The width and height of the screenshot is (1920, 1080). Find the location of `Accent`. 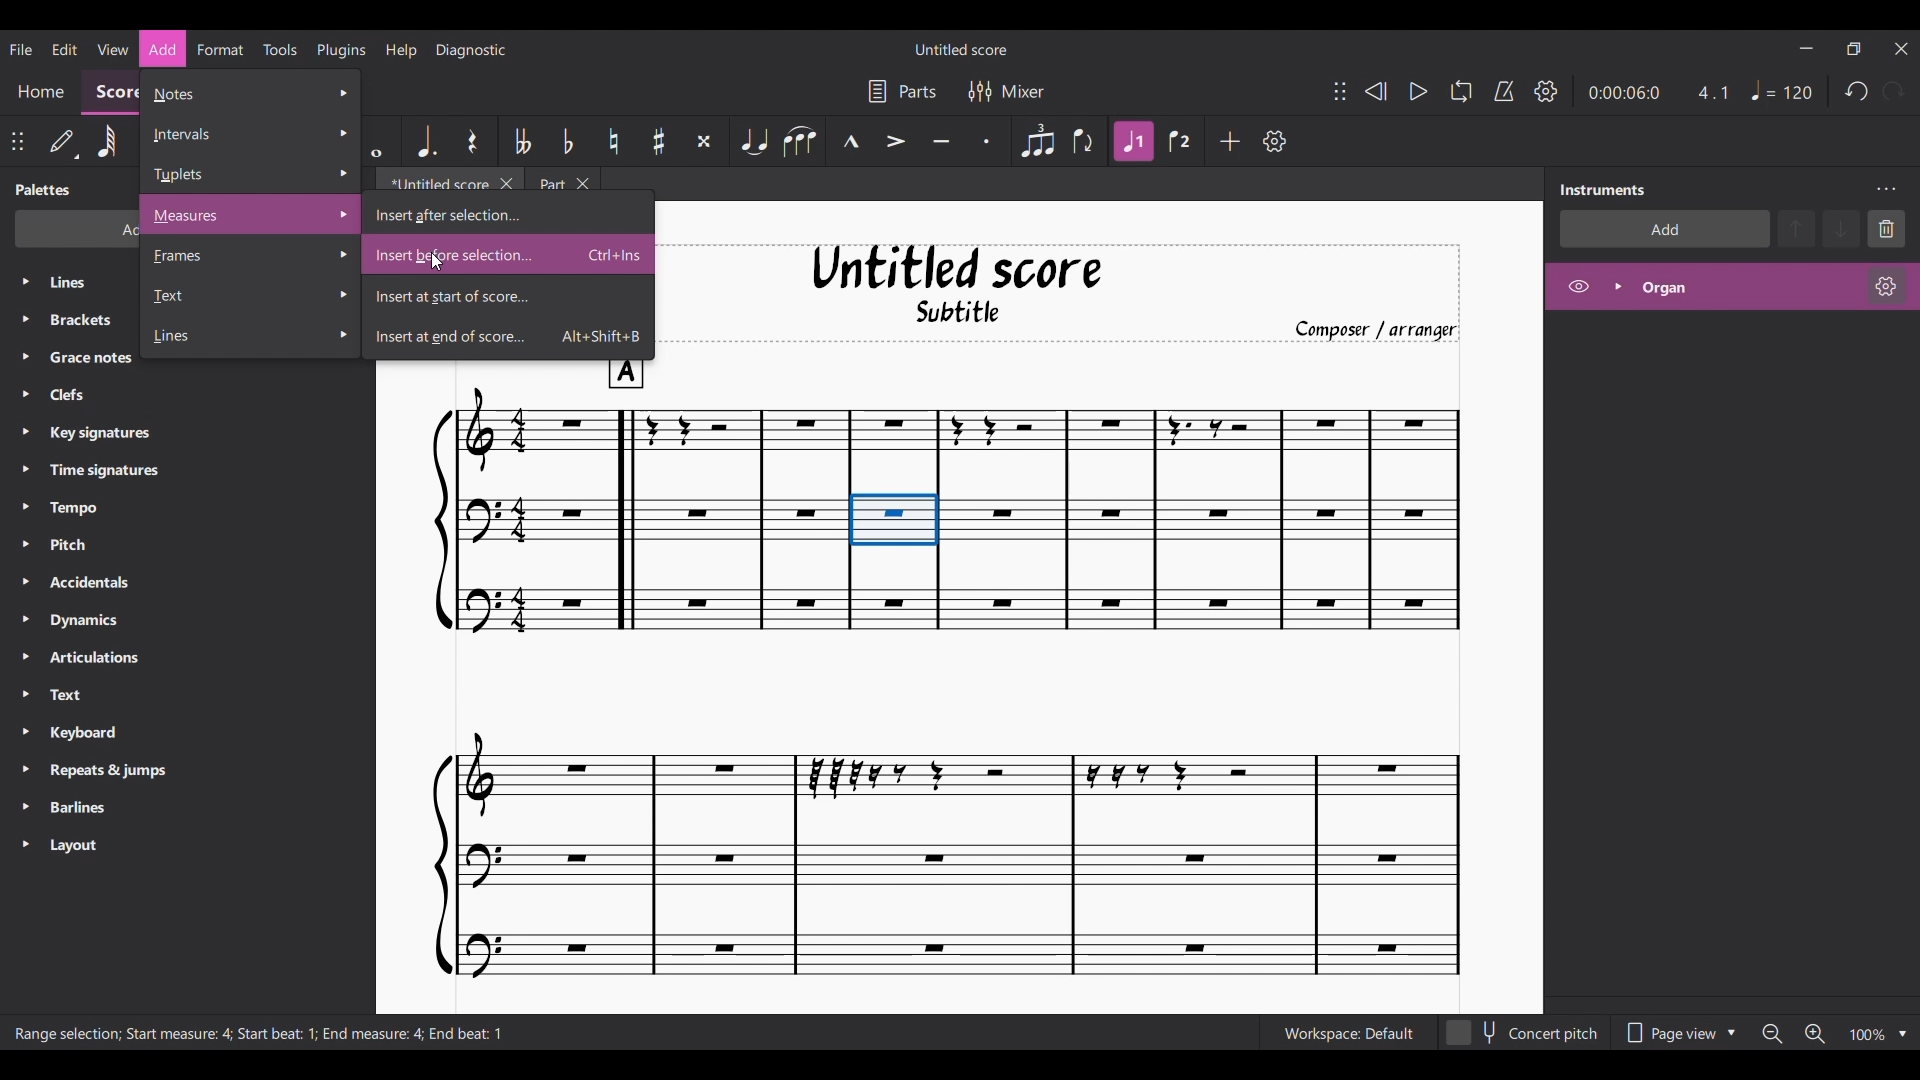

Accent is located at coordinates (896, 142).